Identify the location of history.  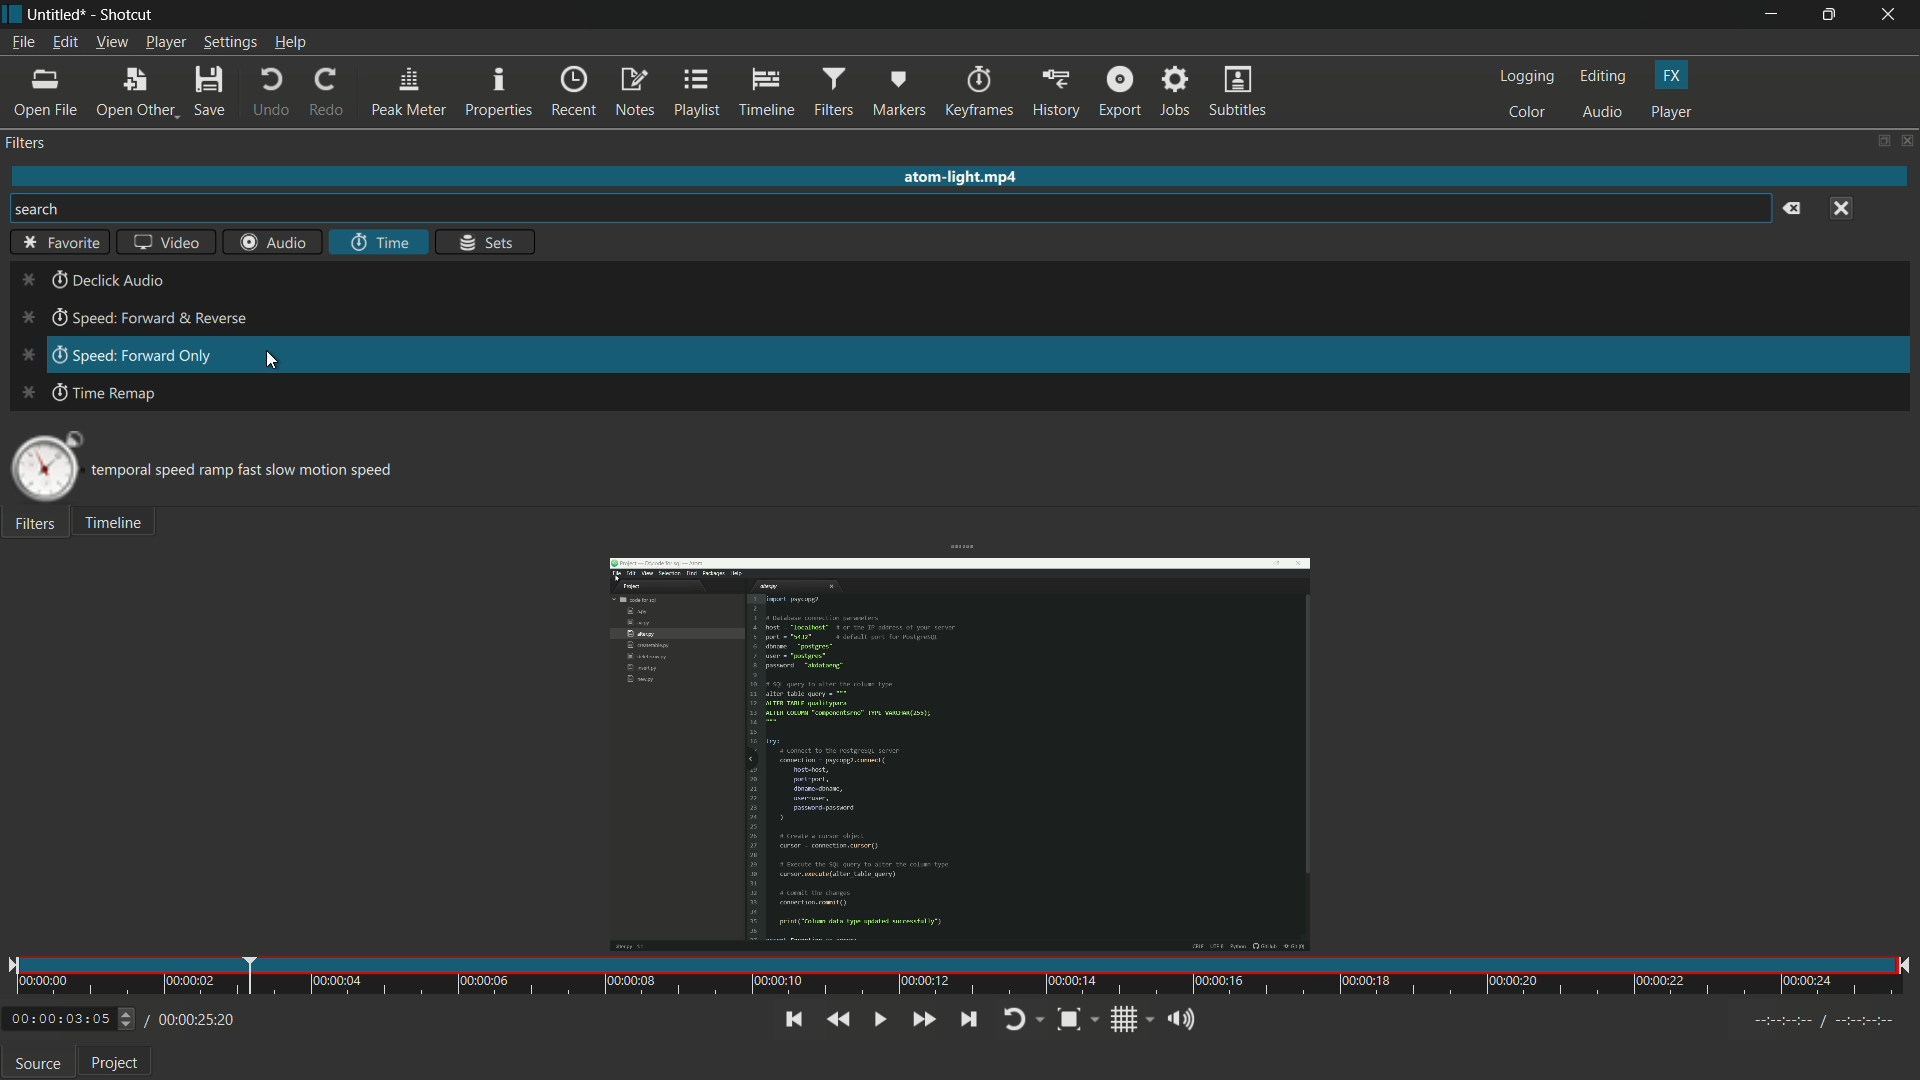
(1055, 93).